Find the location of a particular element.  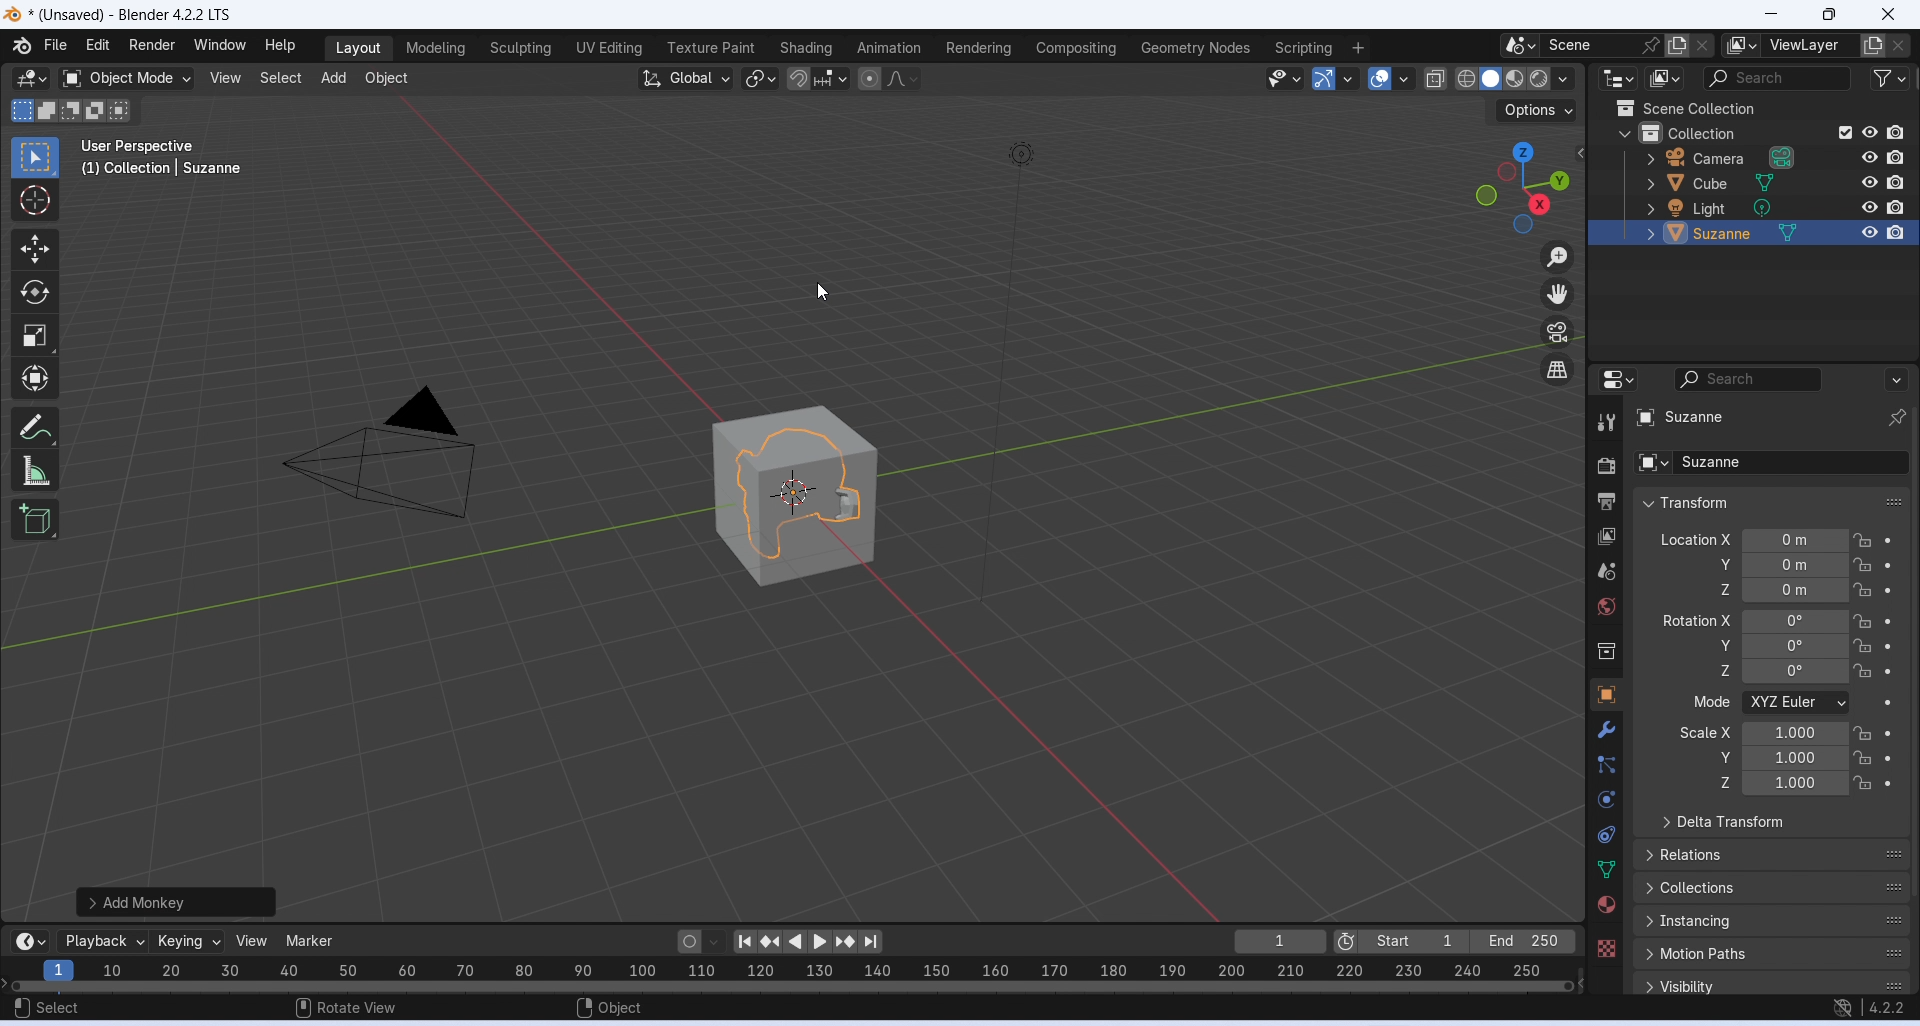

scene name is located at coordinates (1591, 45).